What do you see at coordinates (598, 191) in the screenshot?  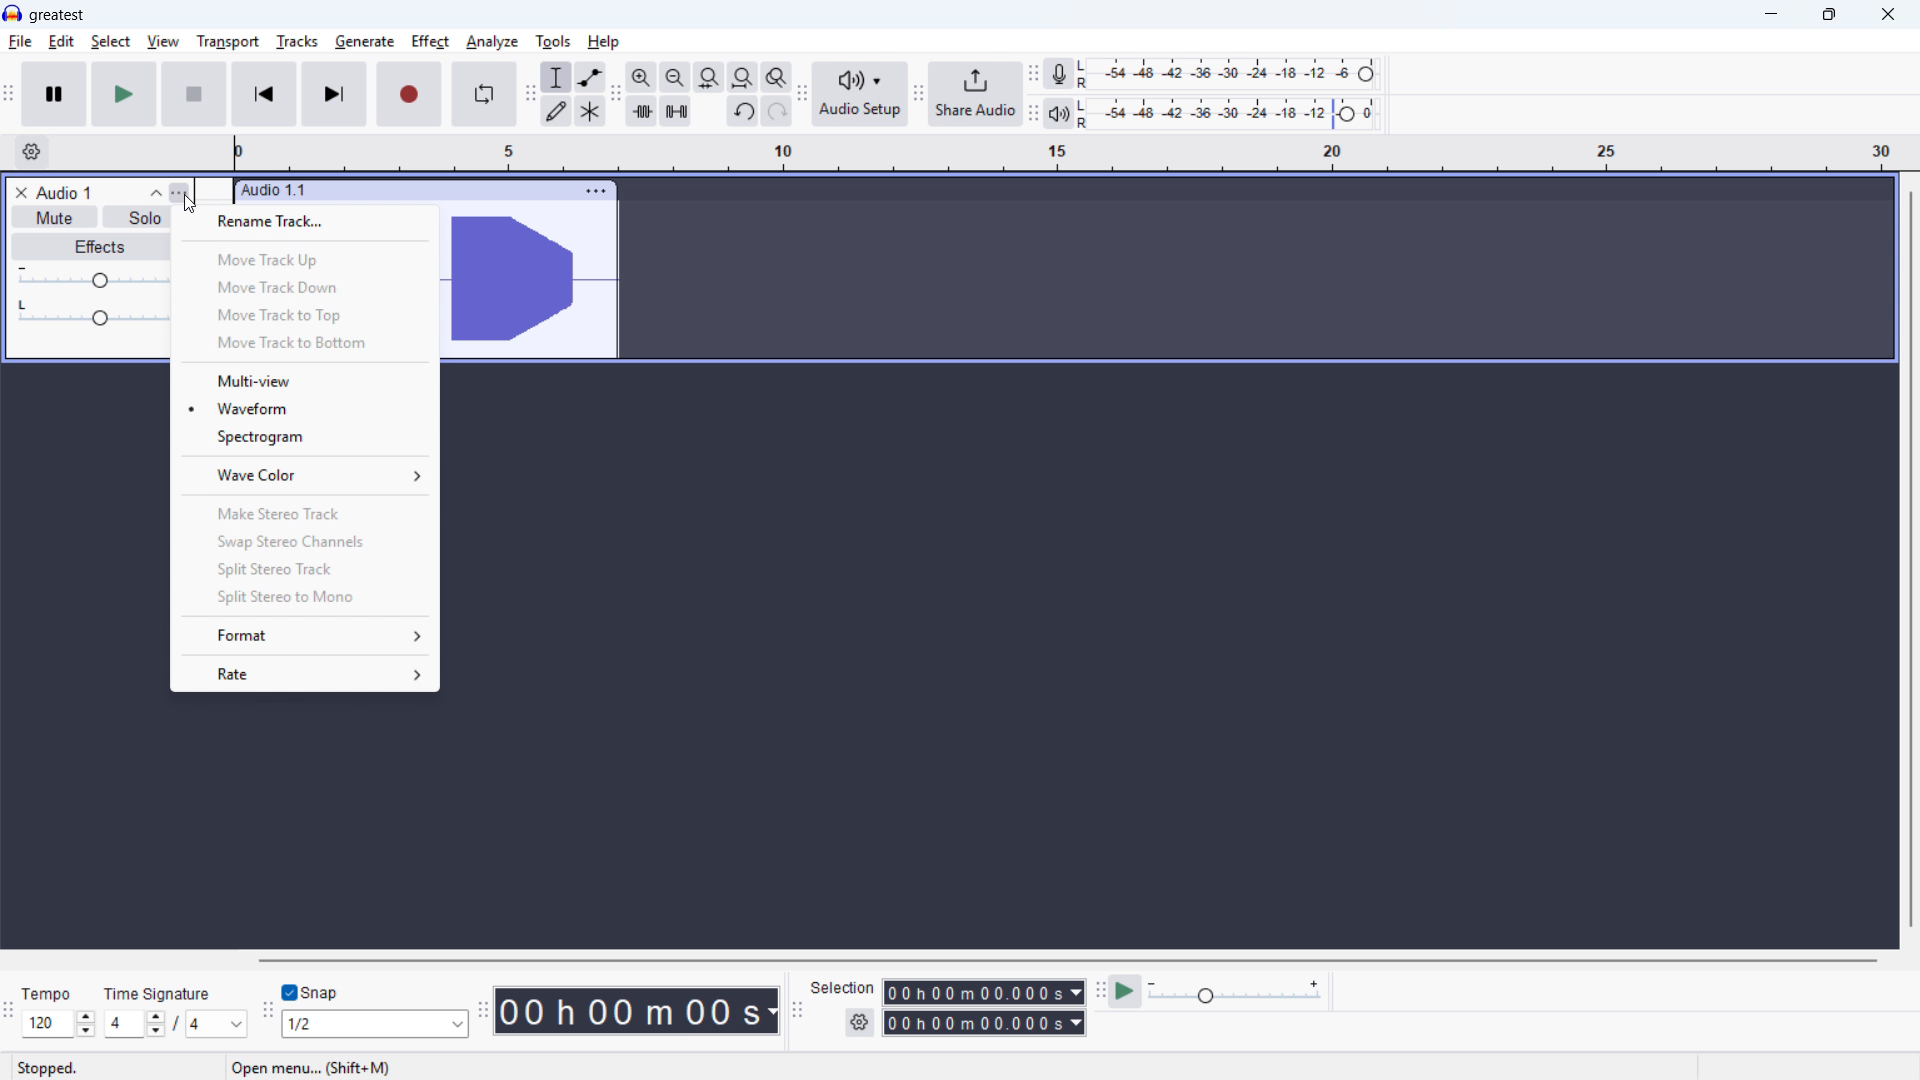 I see `track options` at bounding box center [598, 191].